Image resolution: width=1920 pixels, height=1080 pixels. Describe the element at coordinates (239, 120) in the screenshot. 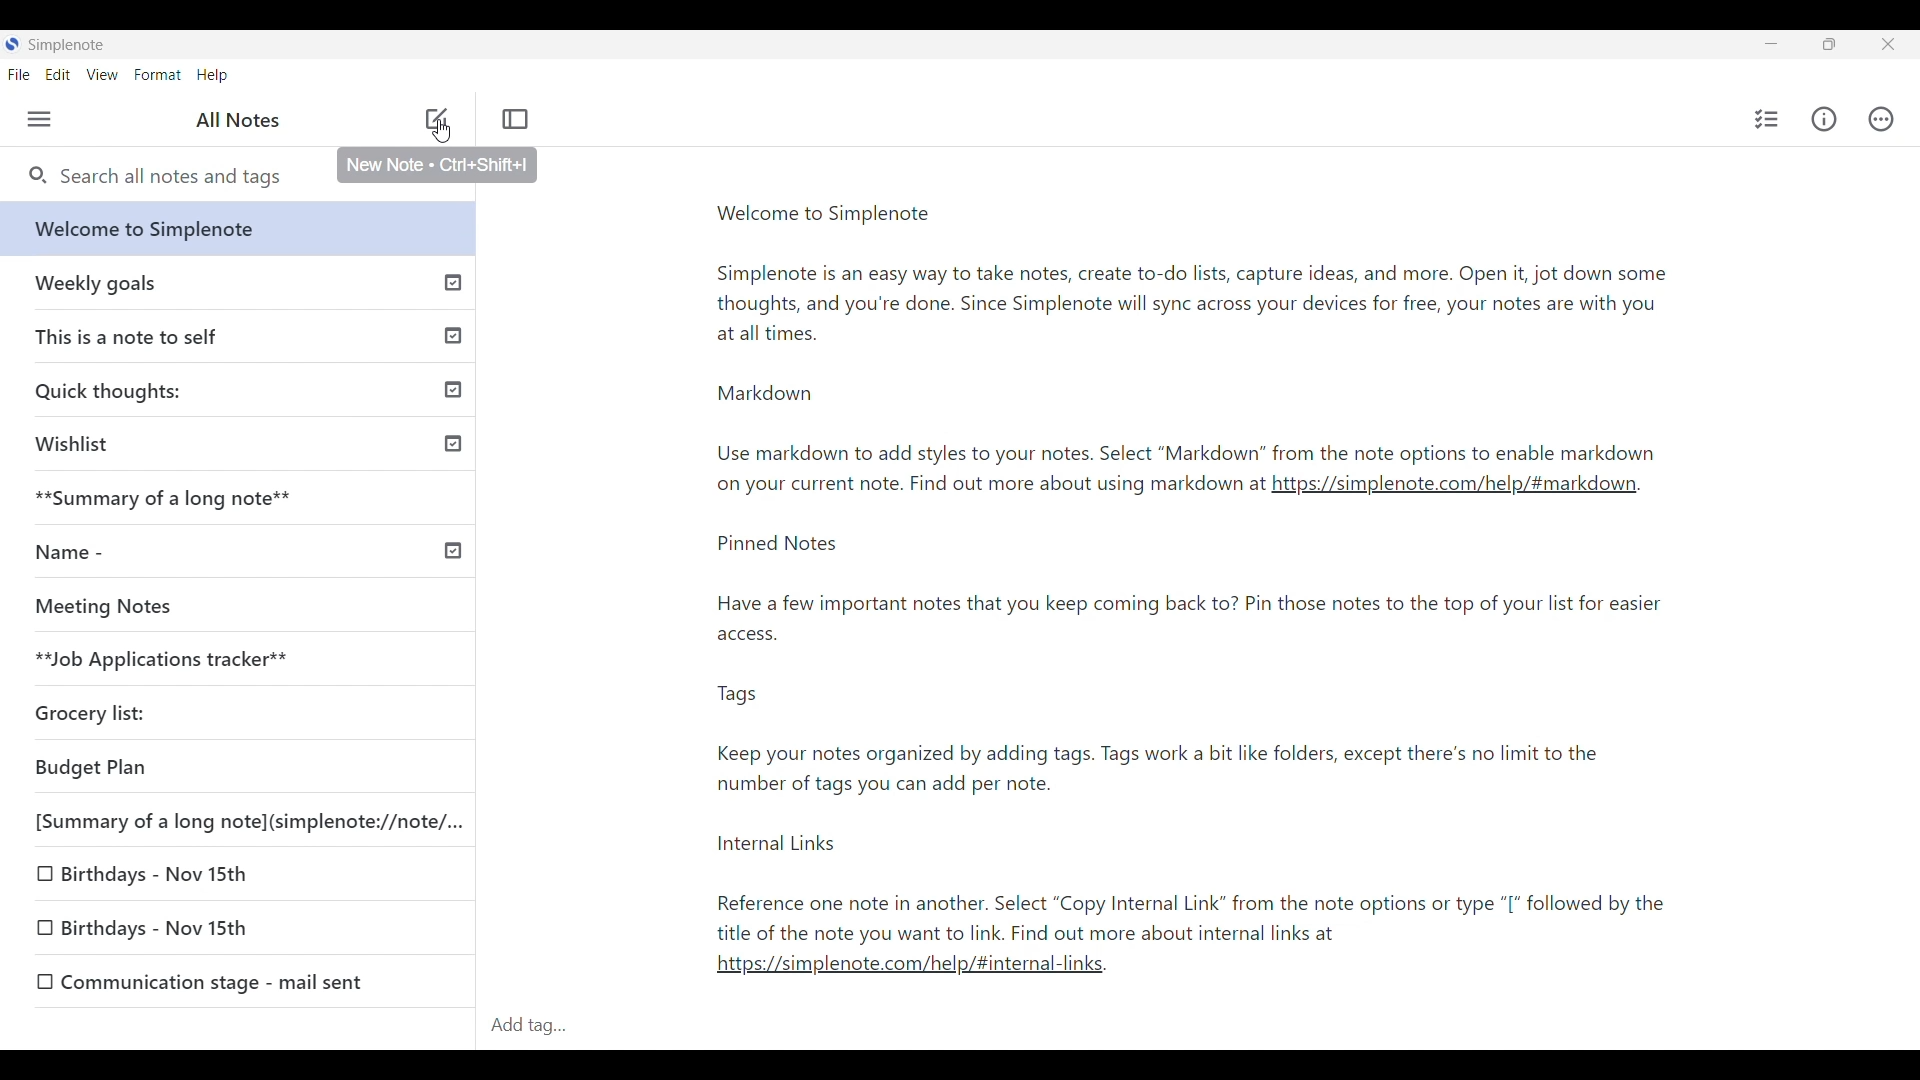

I see `Title of left panel` at that location.